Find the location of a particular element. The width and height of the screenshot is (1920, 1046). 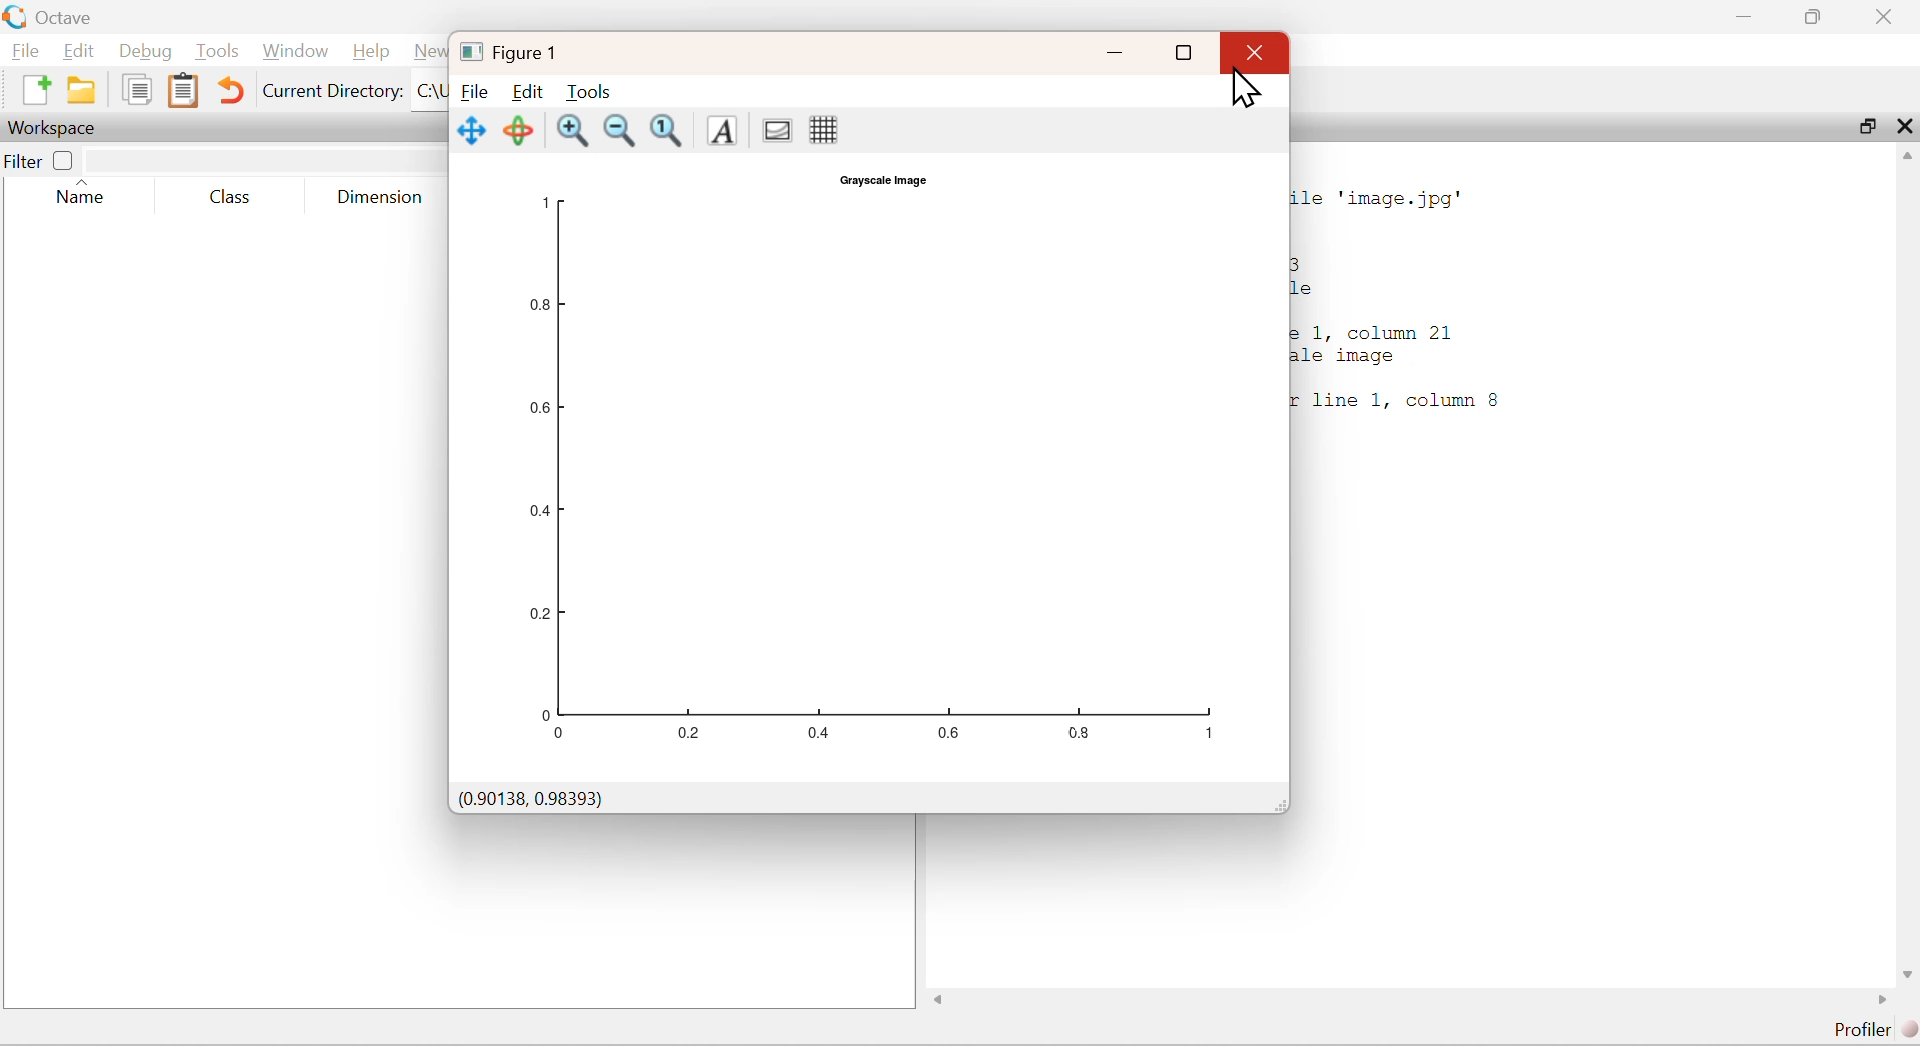

File is located at coordinates (29, 52).